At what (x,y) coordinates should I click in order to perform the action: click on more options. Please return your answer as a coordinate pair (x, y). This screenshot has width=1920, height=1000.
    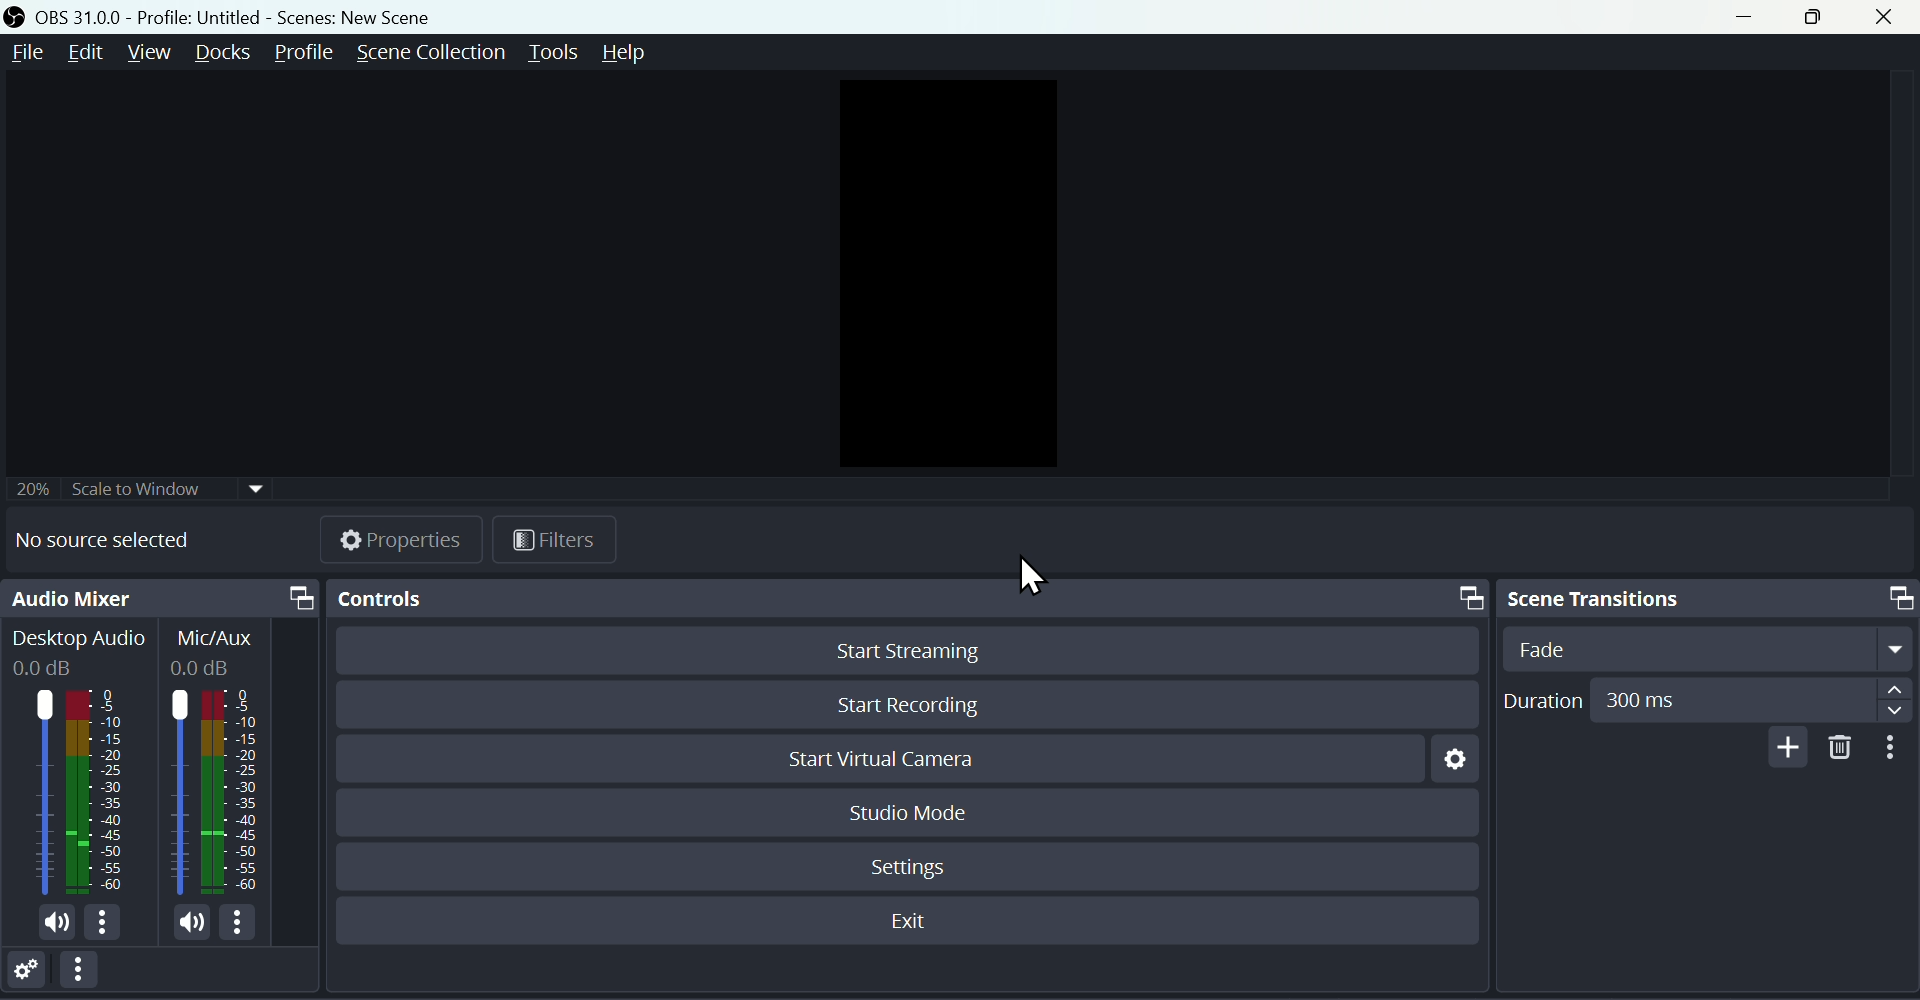
    Looking at the image, I should click on (110, 926).